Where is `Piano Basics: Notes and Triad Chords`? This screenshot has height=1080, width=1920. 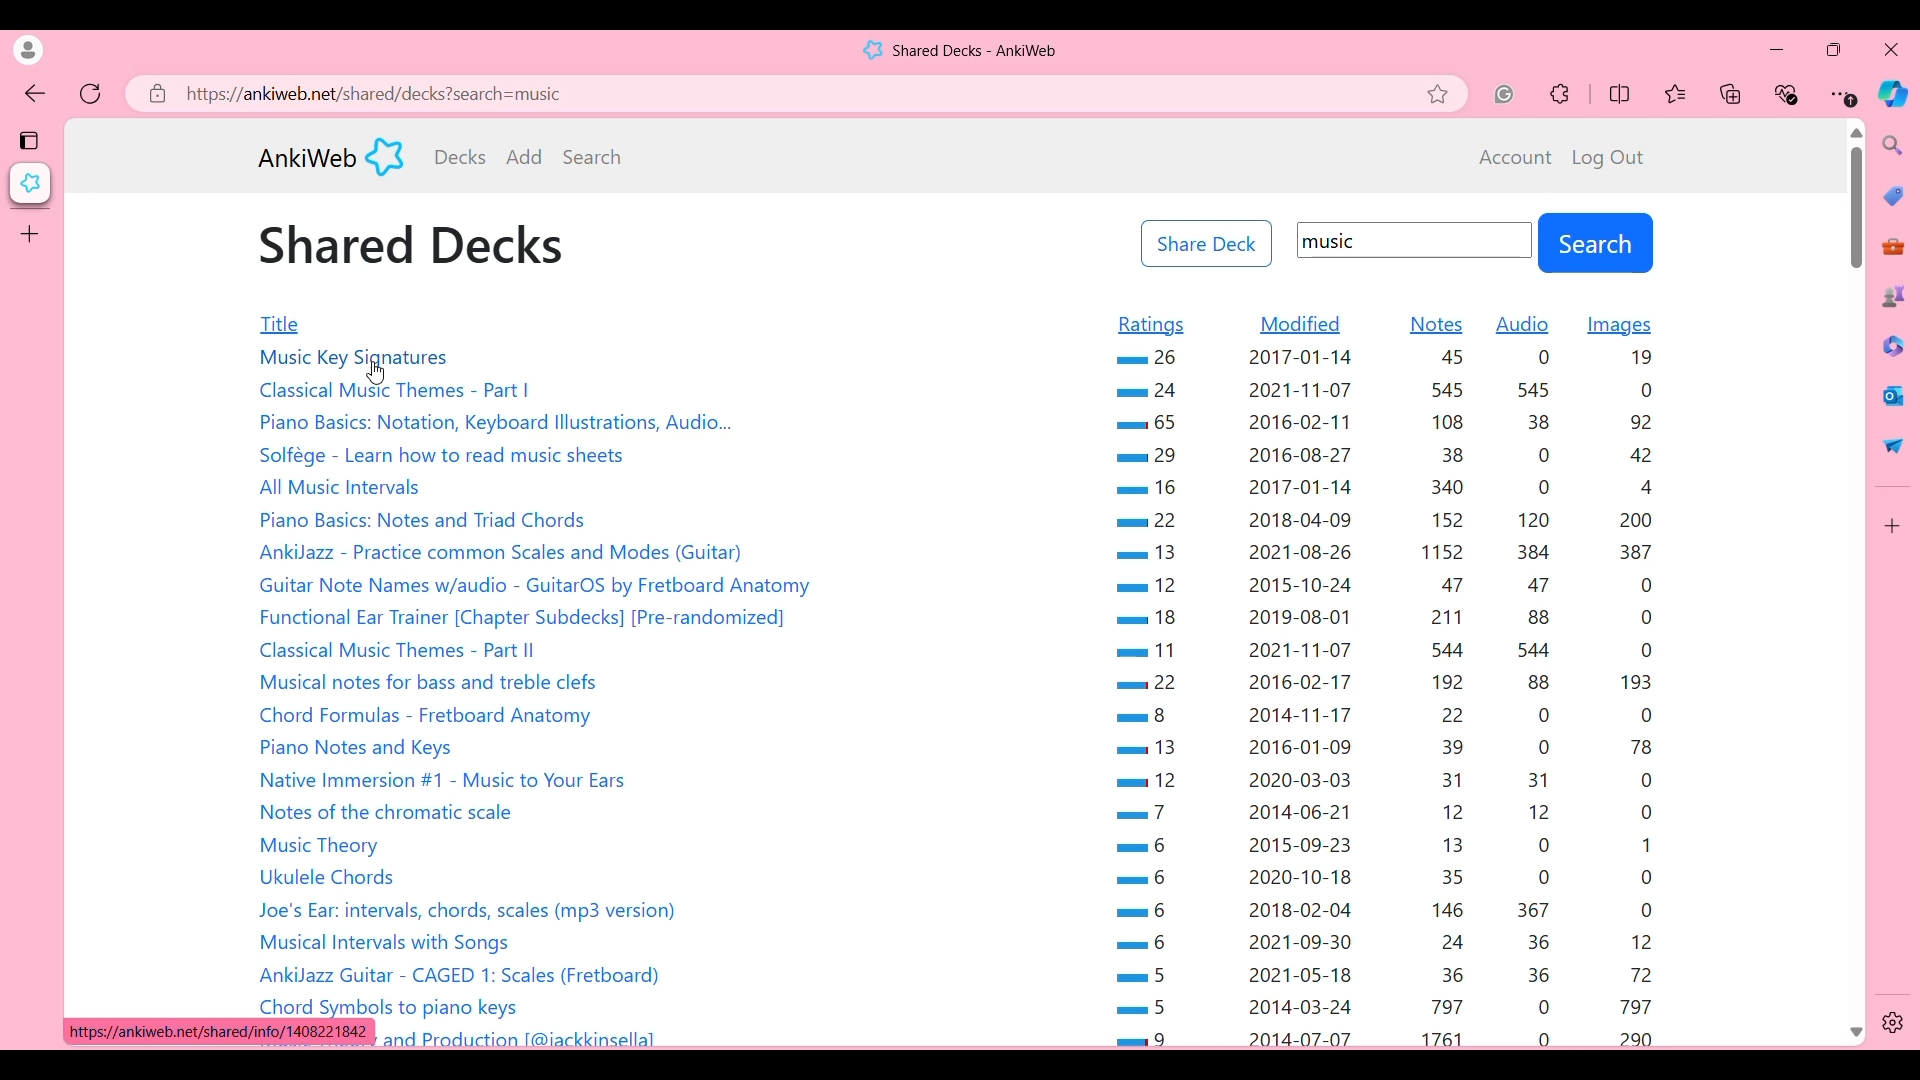
Piano Basics: Notes and Triad Chords is located at coordinates (424, 522).